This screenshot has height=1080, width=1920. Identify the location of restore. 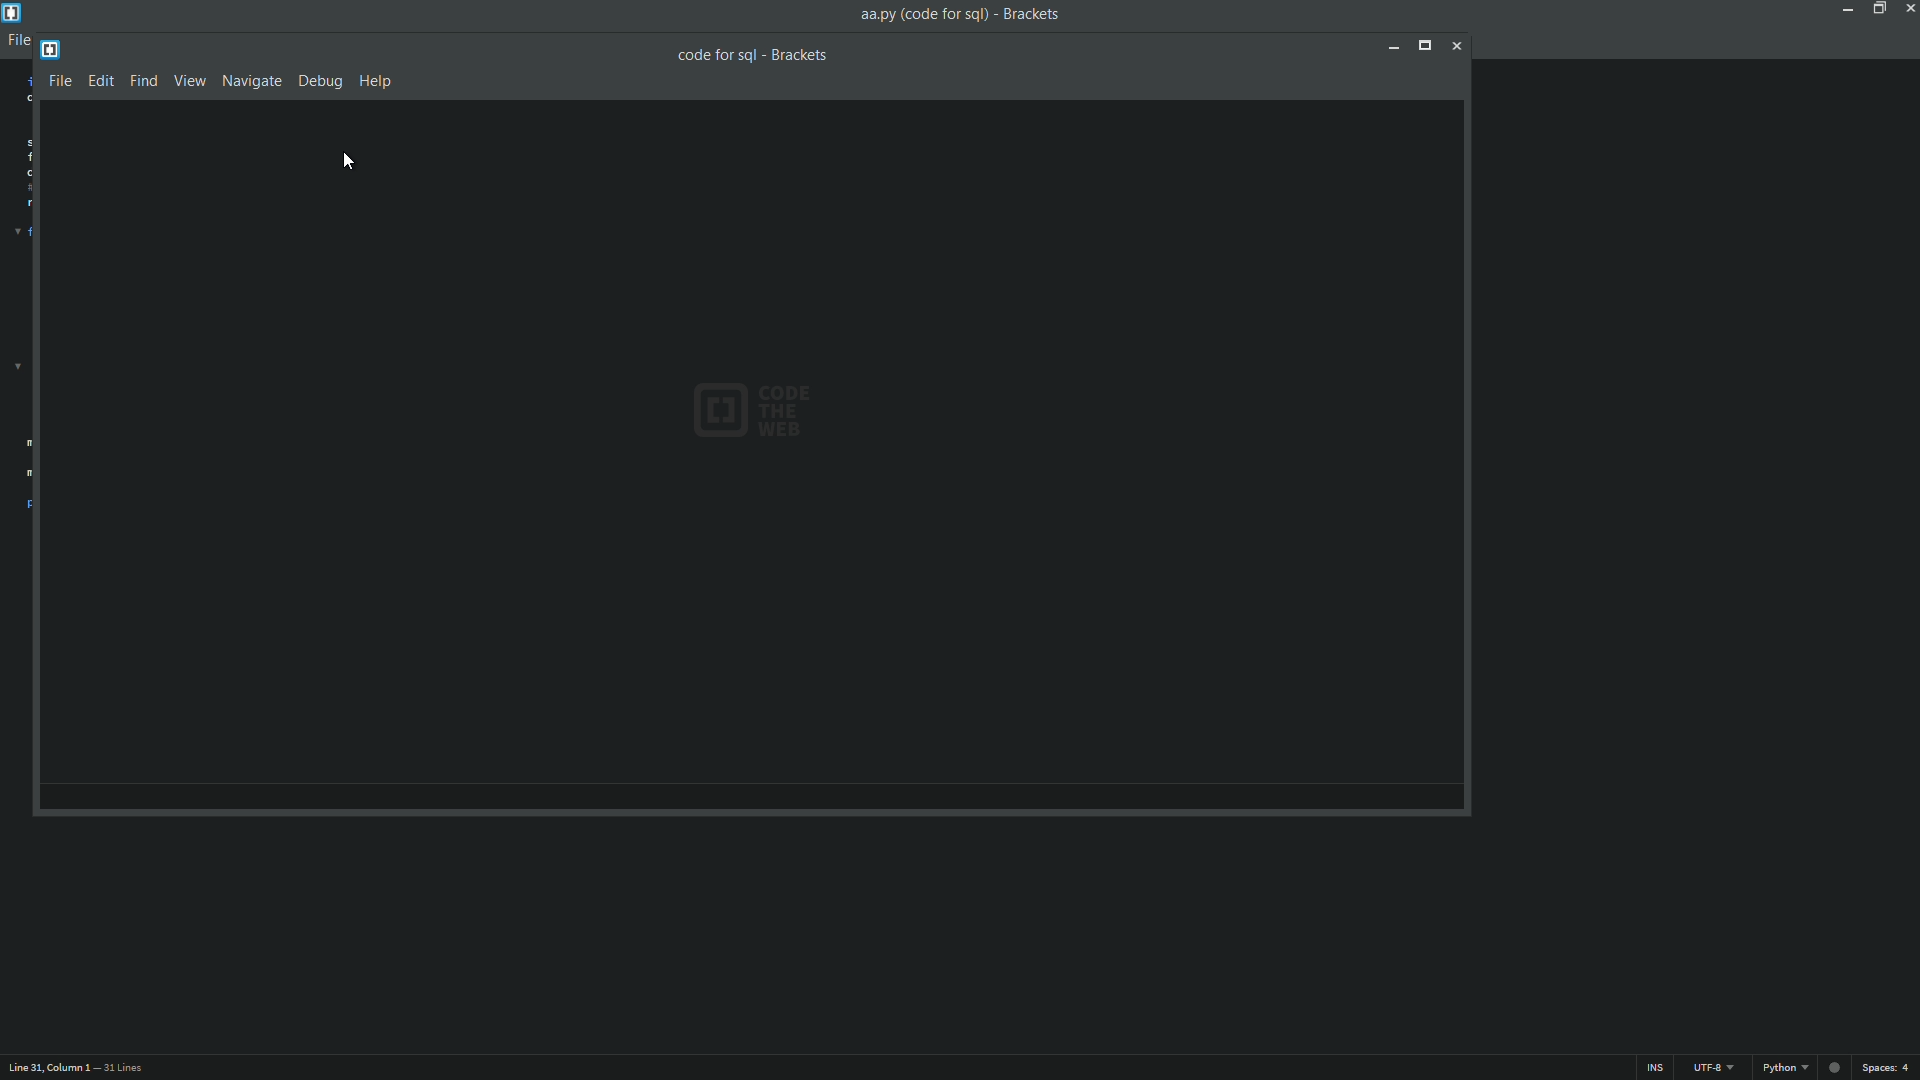
(1427, 48).